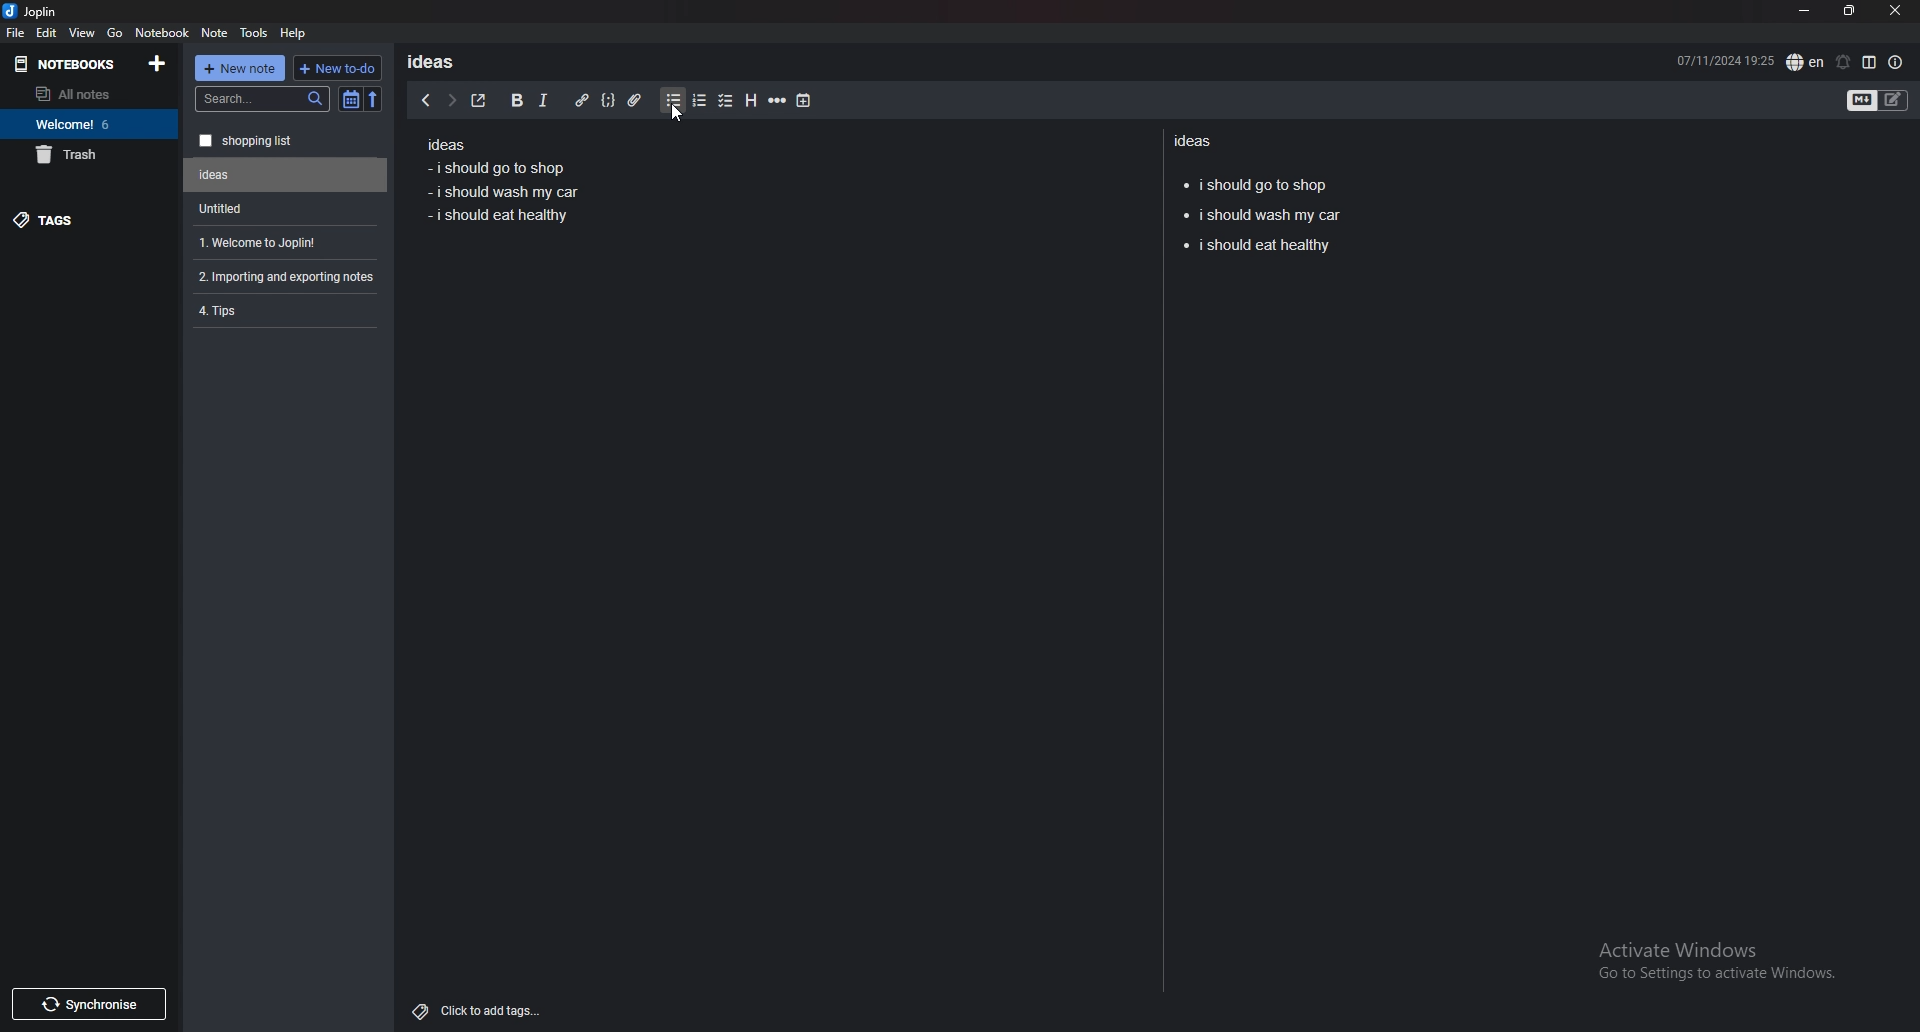 The width and height of the screenshot is (1920, 1032). I want to click on heading, so click(749, 101).